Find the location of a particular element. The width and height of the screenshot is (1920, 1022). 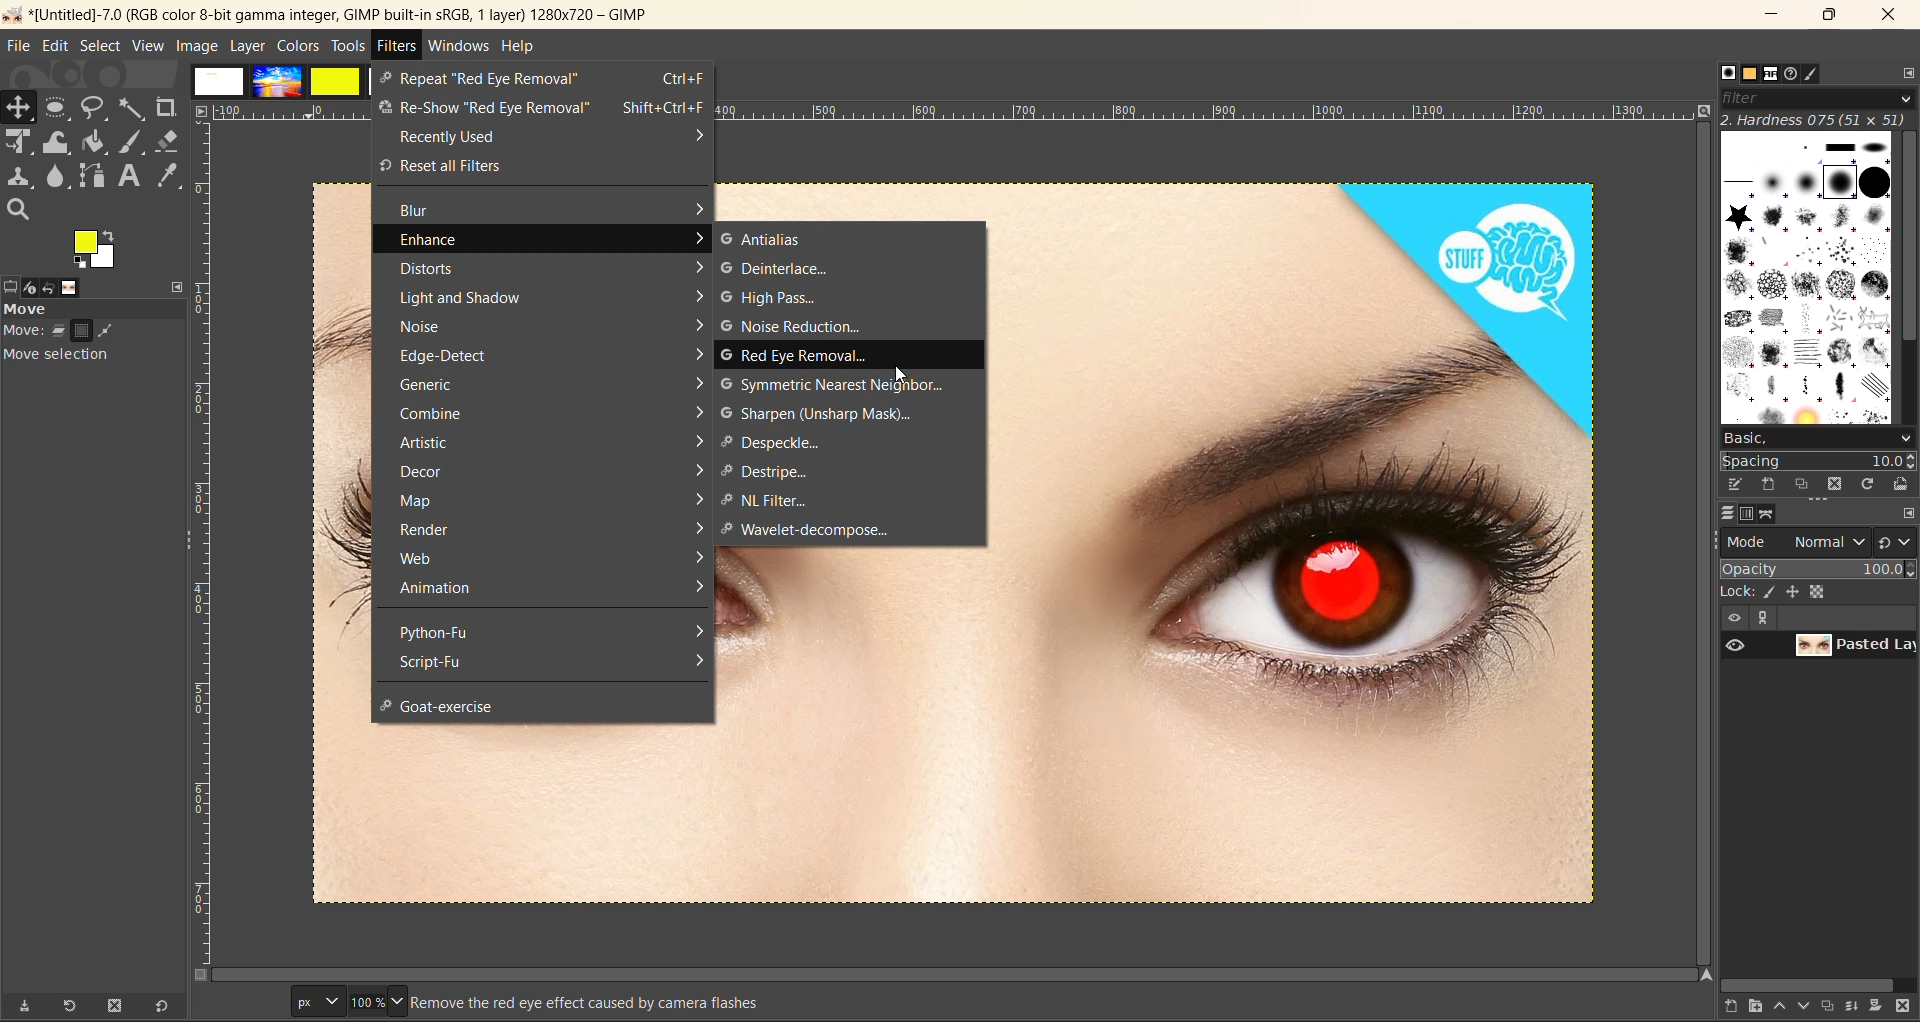

close is located at coordinates (1890, 15).